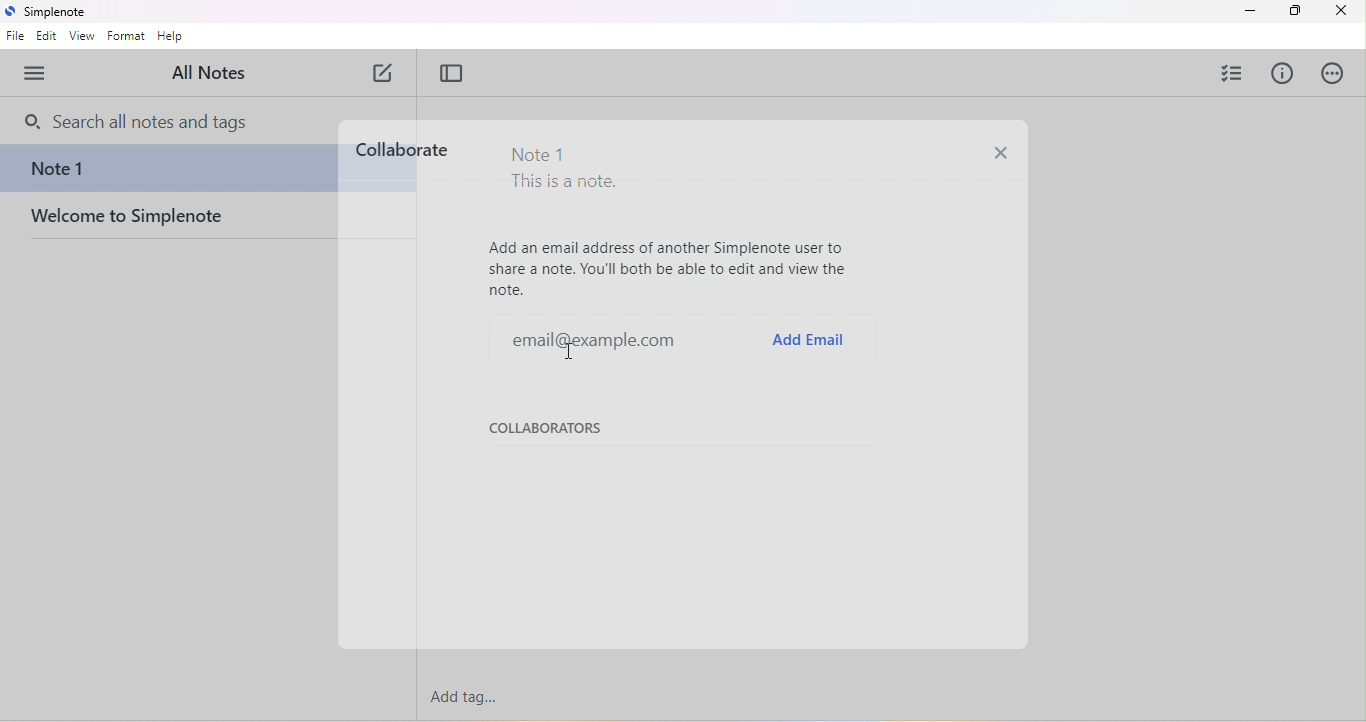  Describe the element at coordinates (999, 155) in the screenshot. I see `close` at that location.